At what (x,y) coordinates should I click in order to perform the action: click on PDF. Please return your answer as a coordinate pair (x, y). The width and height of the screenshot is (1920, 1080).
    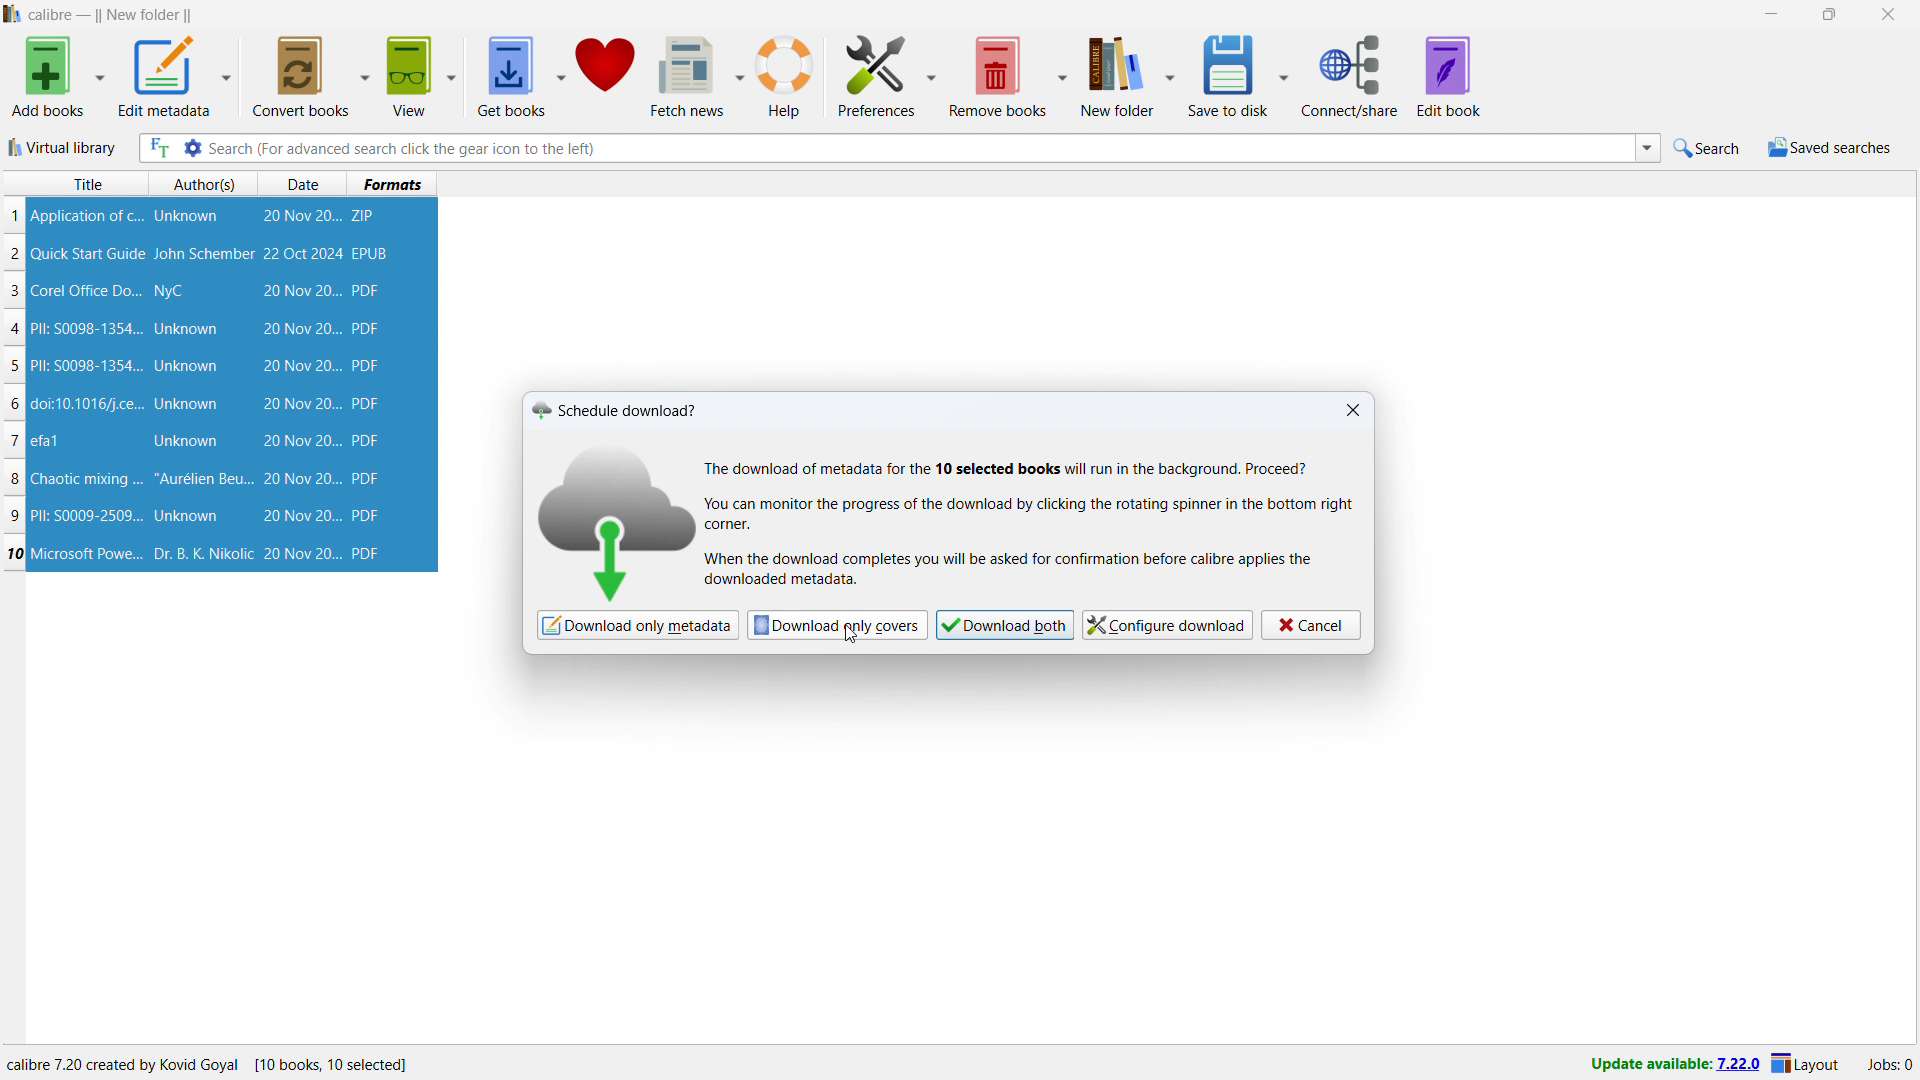
    Looking at the image, I should click on (366, 441).